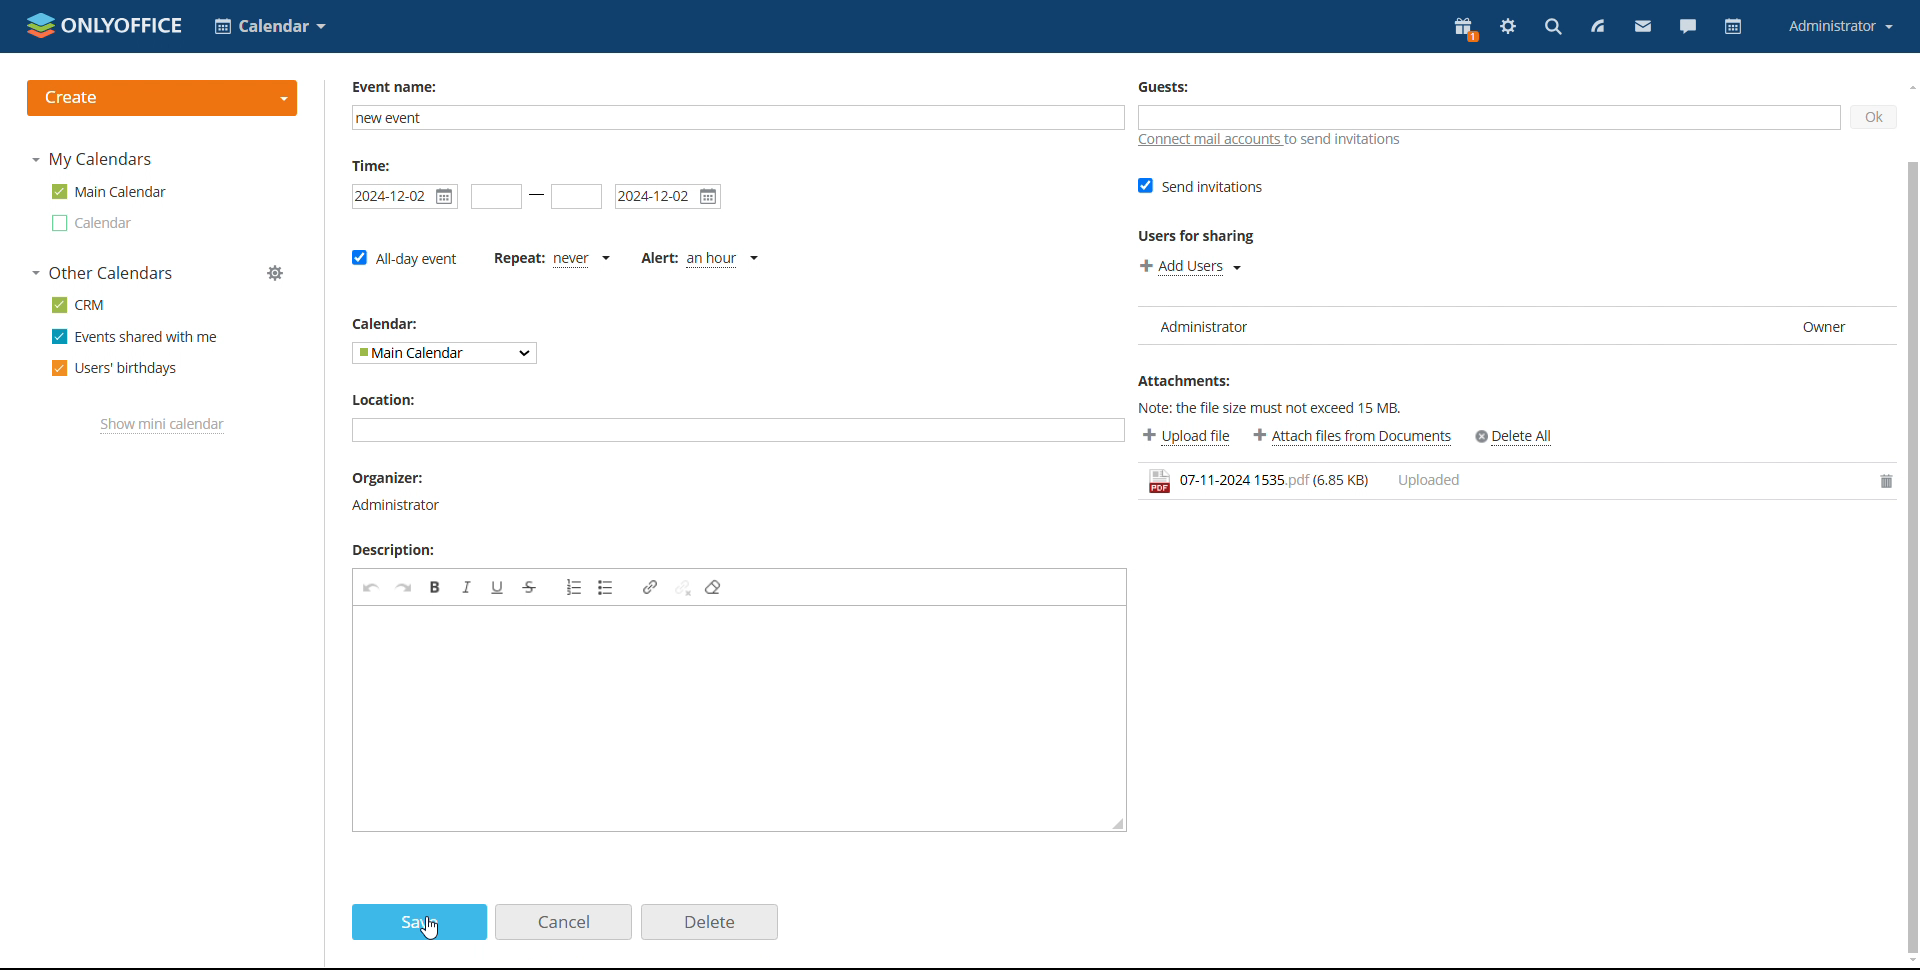 The image size is (1920, 970). What do you see at coordinates (370, 166) in the screenshot?
I see `time:` at bounding box center [370, 166].